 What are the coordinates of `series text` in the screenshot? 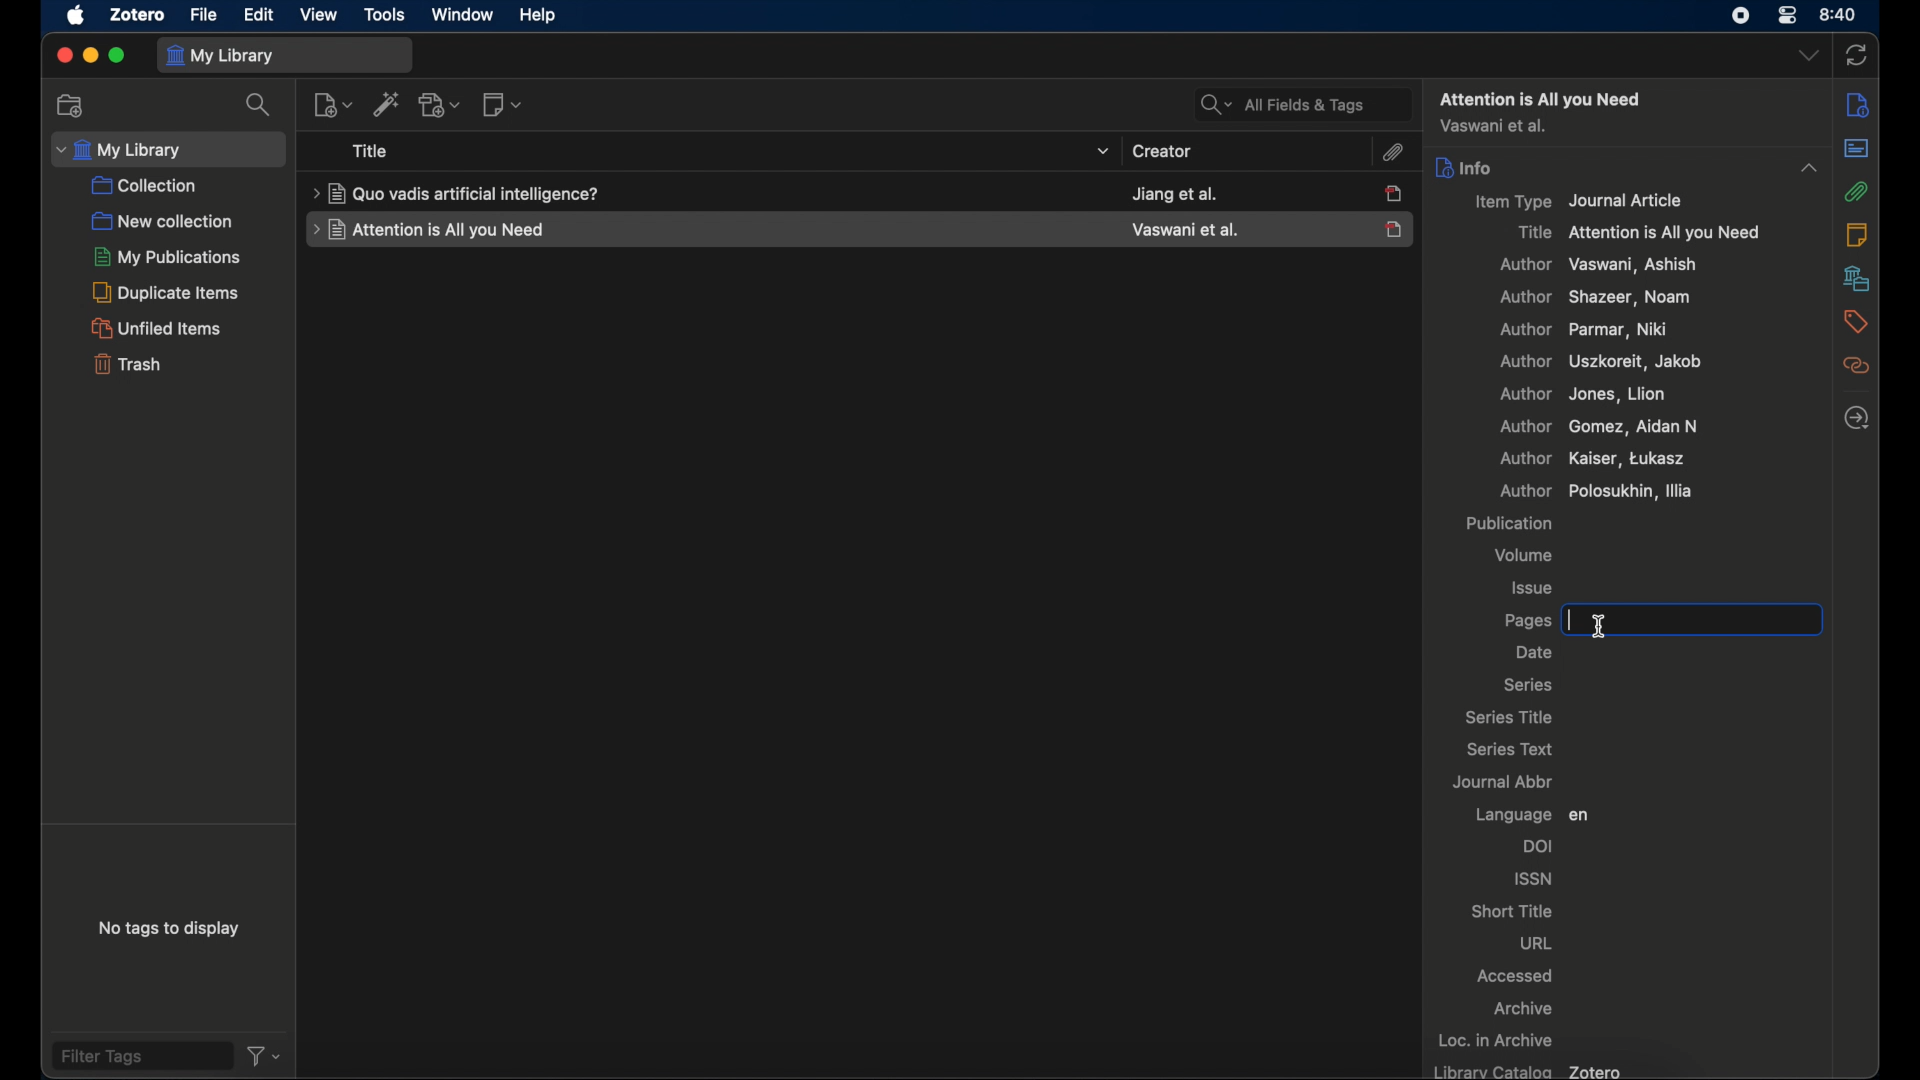 It's located at (1508, 748).